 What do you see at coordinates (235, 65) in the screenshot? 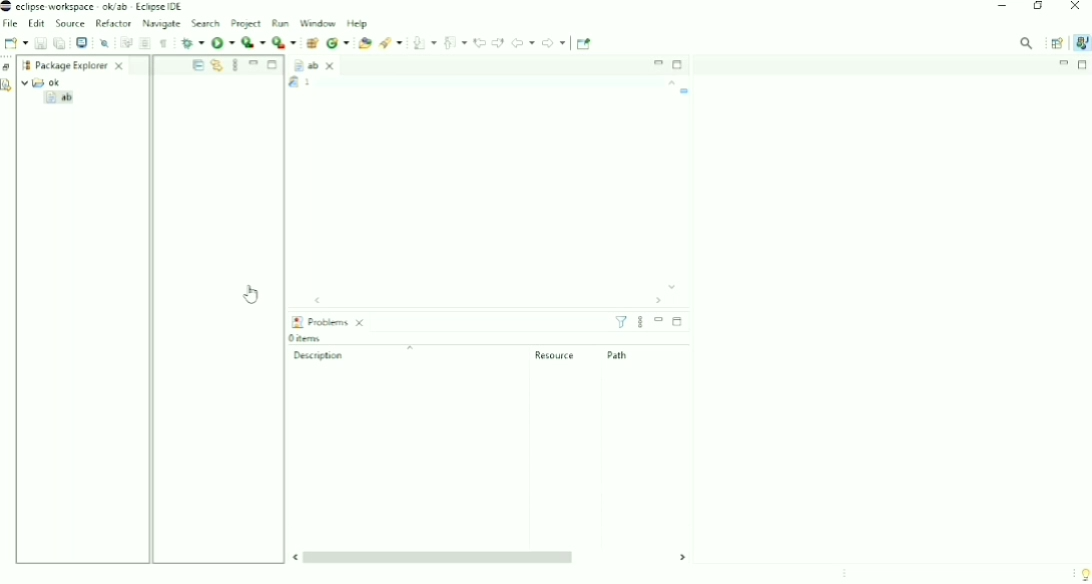
I see `View Menu` at bounding box center [235, 65].